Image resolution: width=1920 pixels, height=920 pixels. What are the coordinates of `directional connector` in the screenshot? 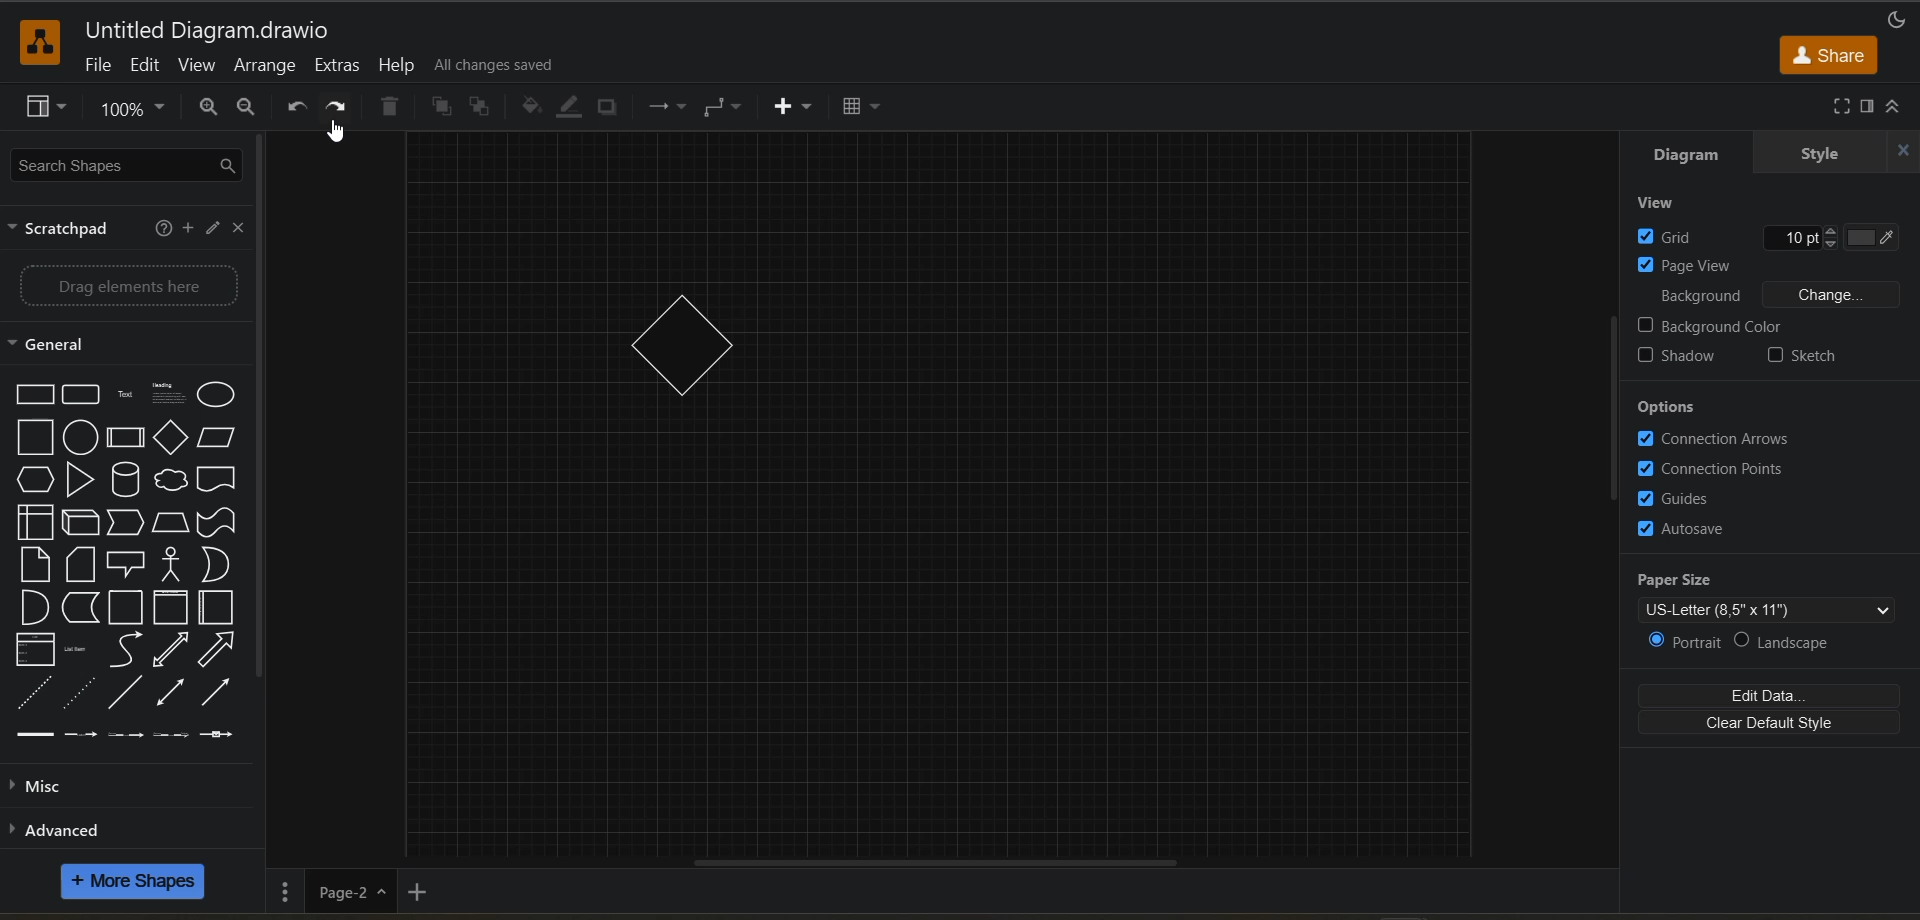 It's located at (215, 693).